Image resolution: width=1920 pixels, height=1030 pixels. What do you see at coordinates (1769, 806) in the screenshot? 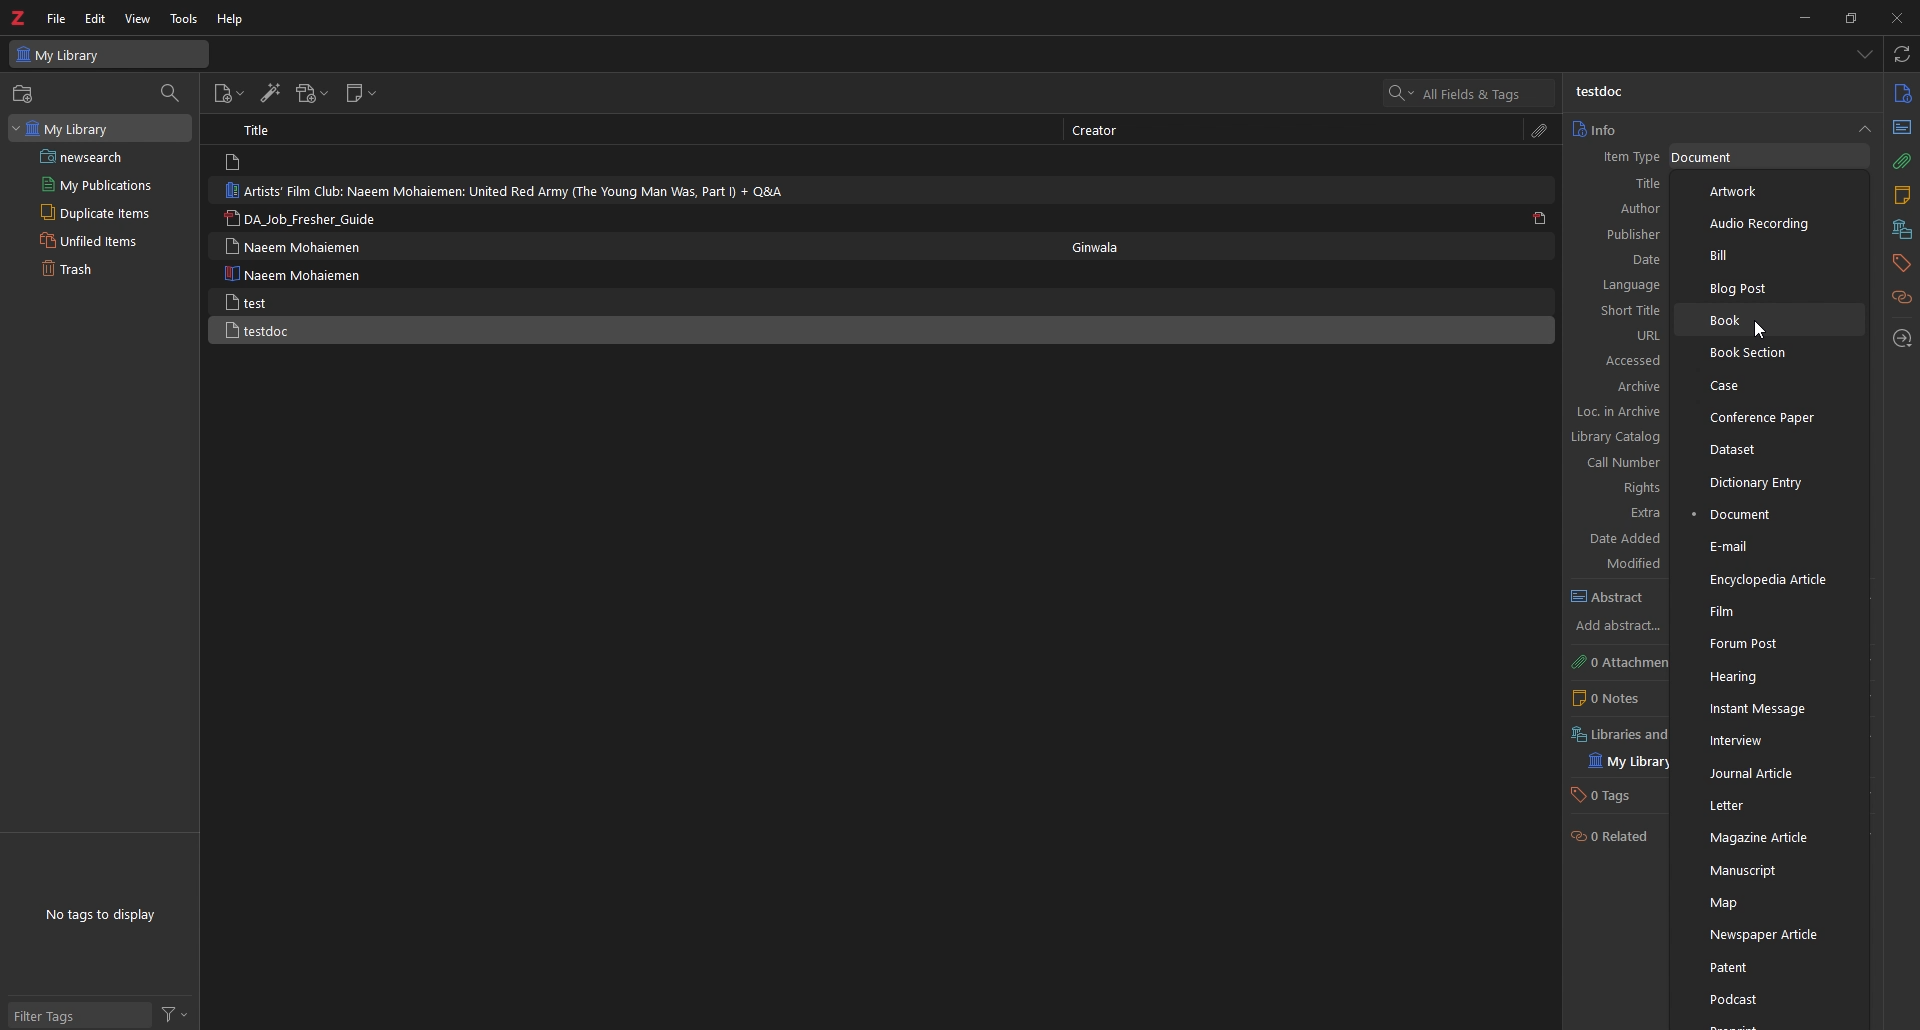
I see `letter` at bounding box center [1769, 806].